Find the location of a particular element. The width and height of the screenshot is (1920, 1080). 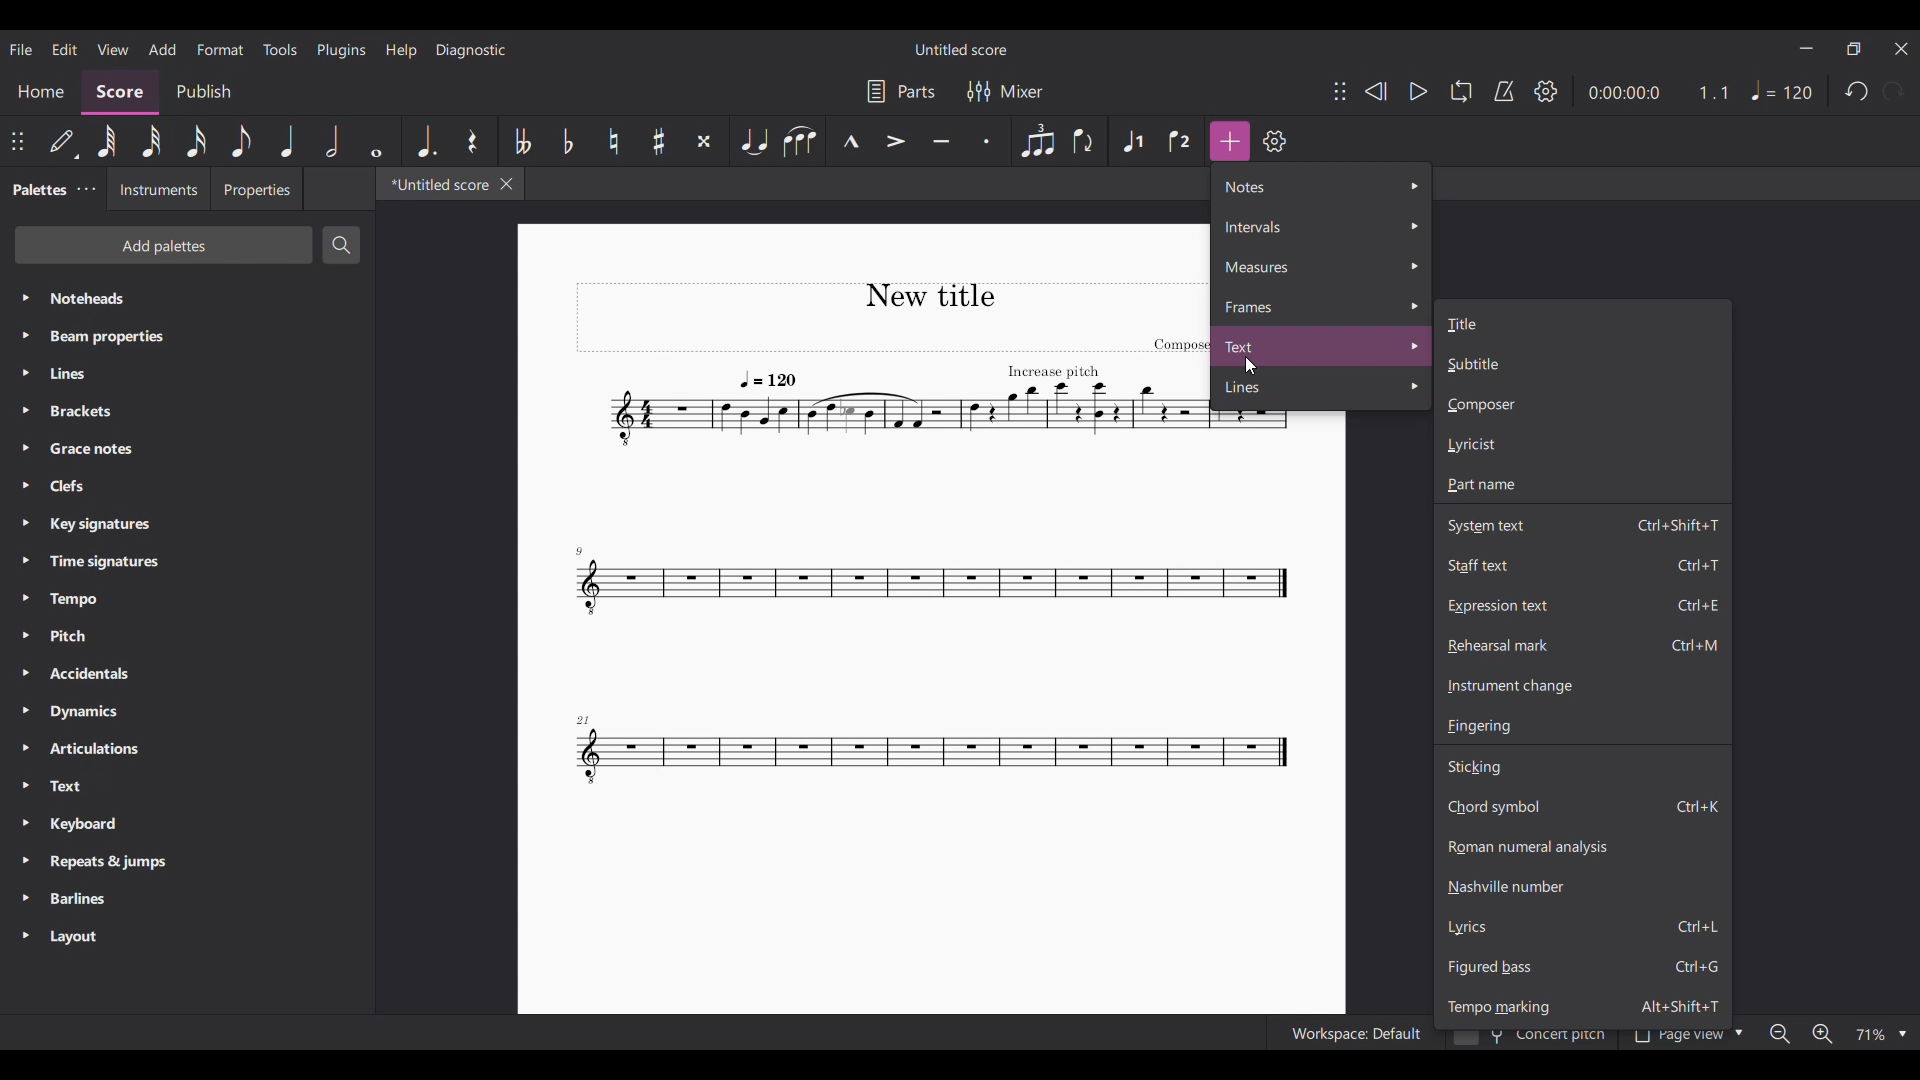

Publish section is located at coordinates (204, 92).